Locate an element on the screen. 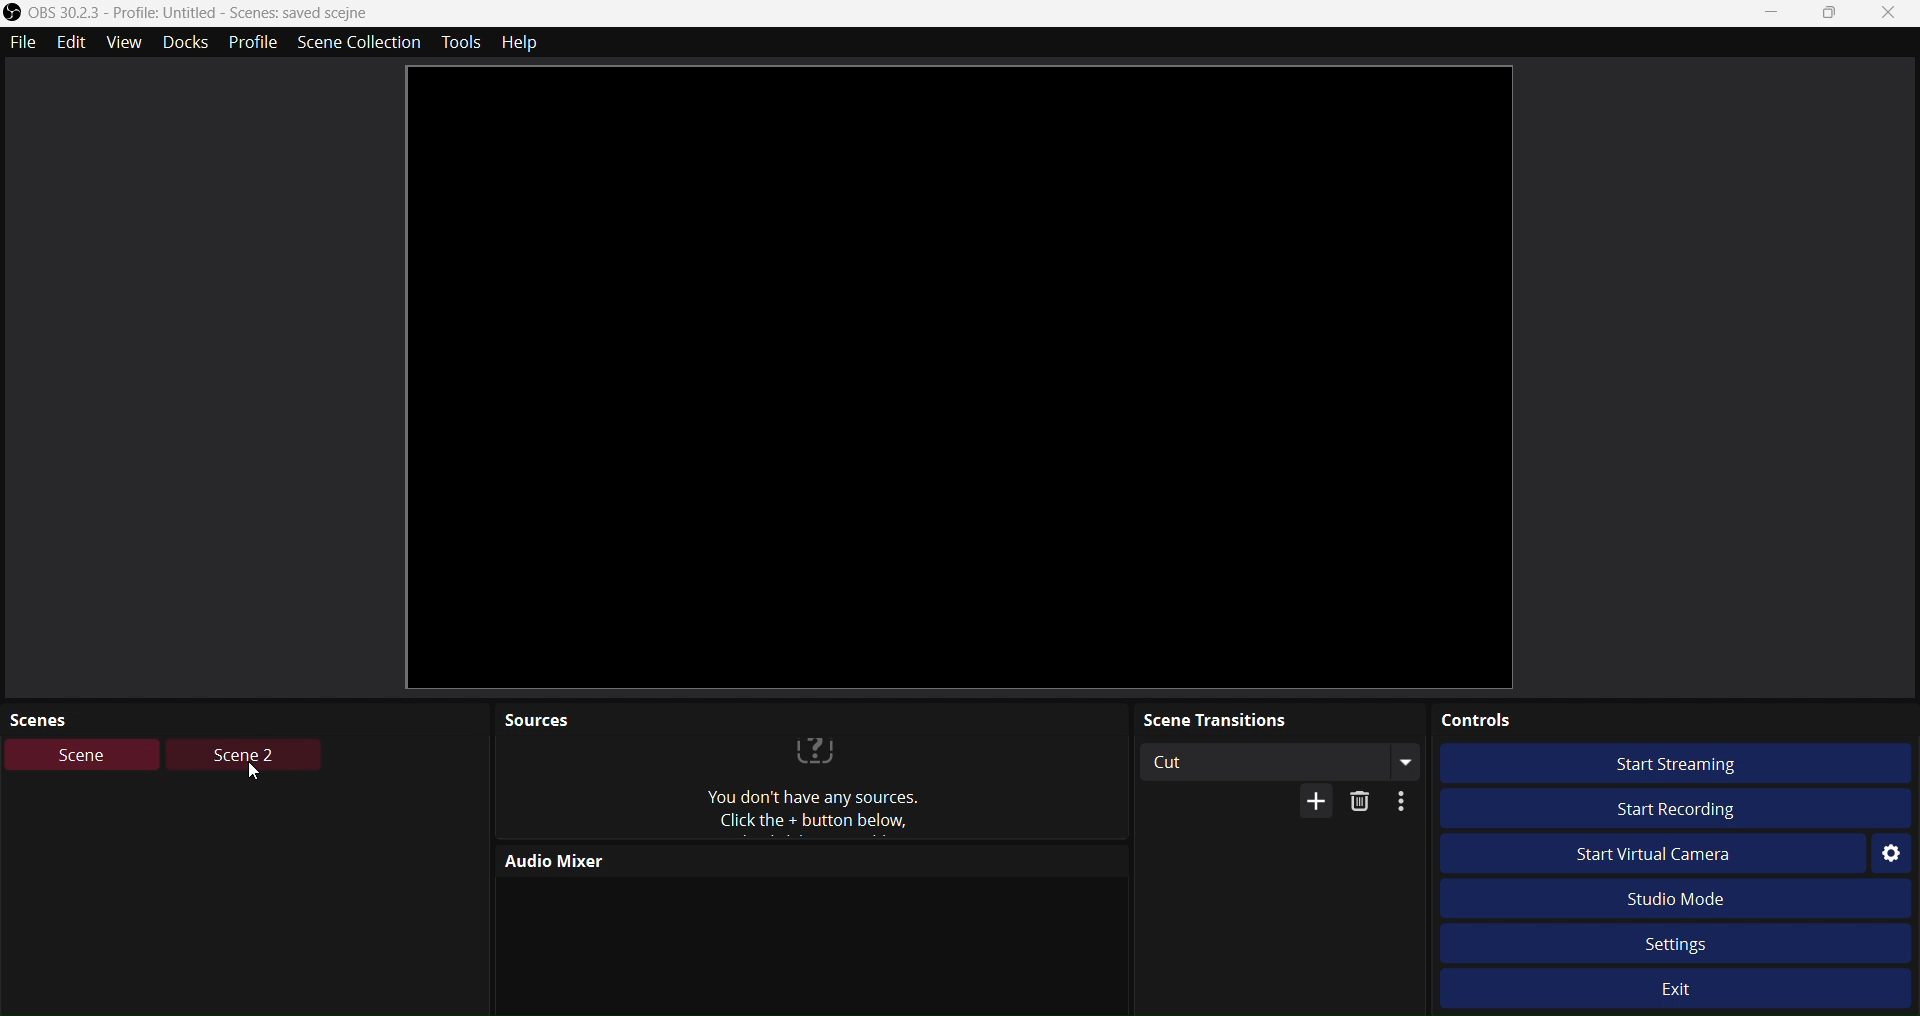 The height and width of the screenshot is (1016, 1920). Close is located at coordinates (1892, 14).